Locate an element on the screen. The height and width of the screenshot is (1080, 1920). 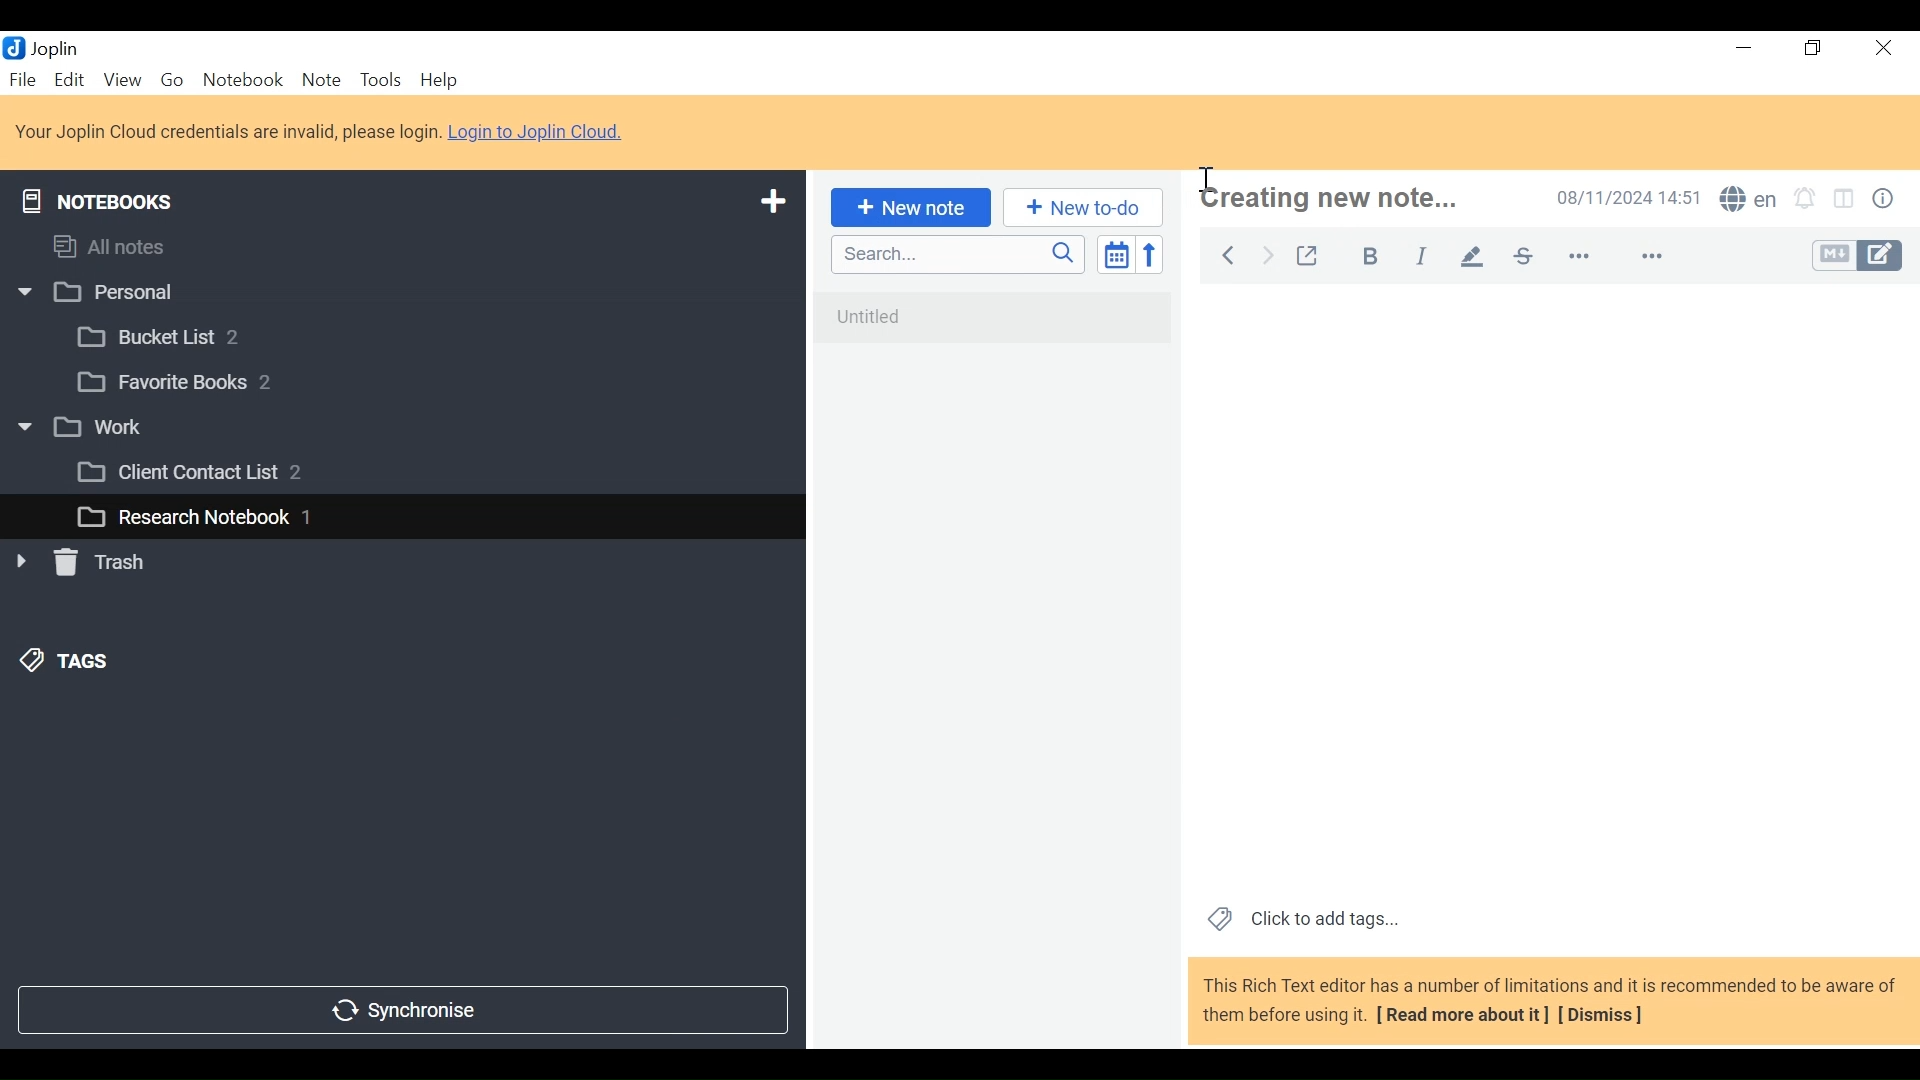
w |] Personal is located at coordinates (107, 294).